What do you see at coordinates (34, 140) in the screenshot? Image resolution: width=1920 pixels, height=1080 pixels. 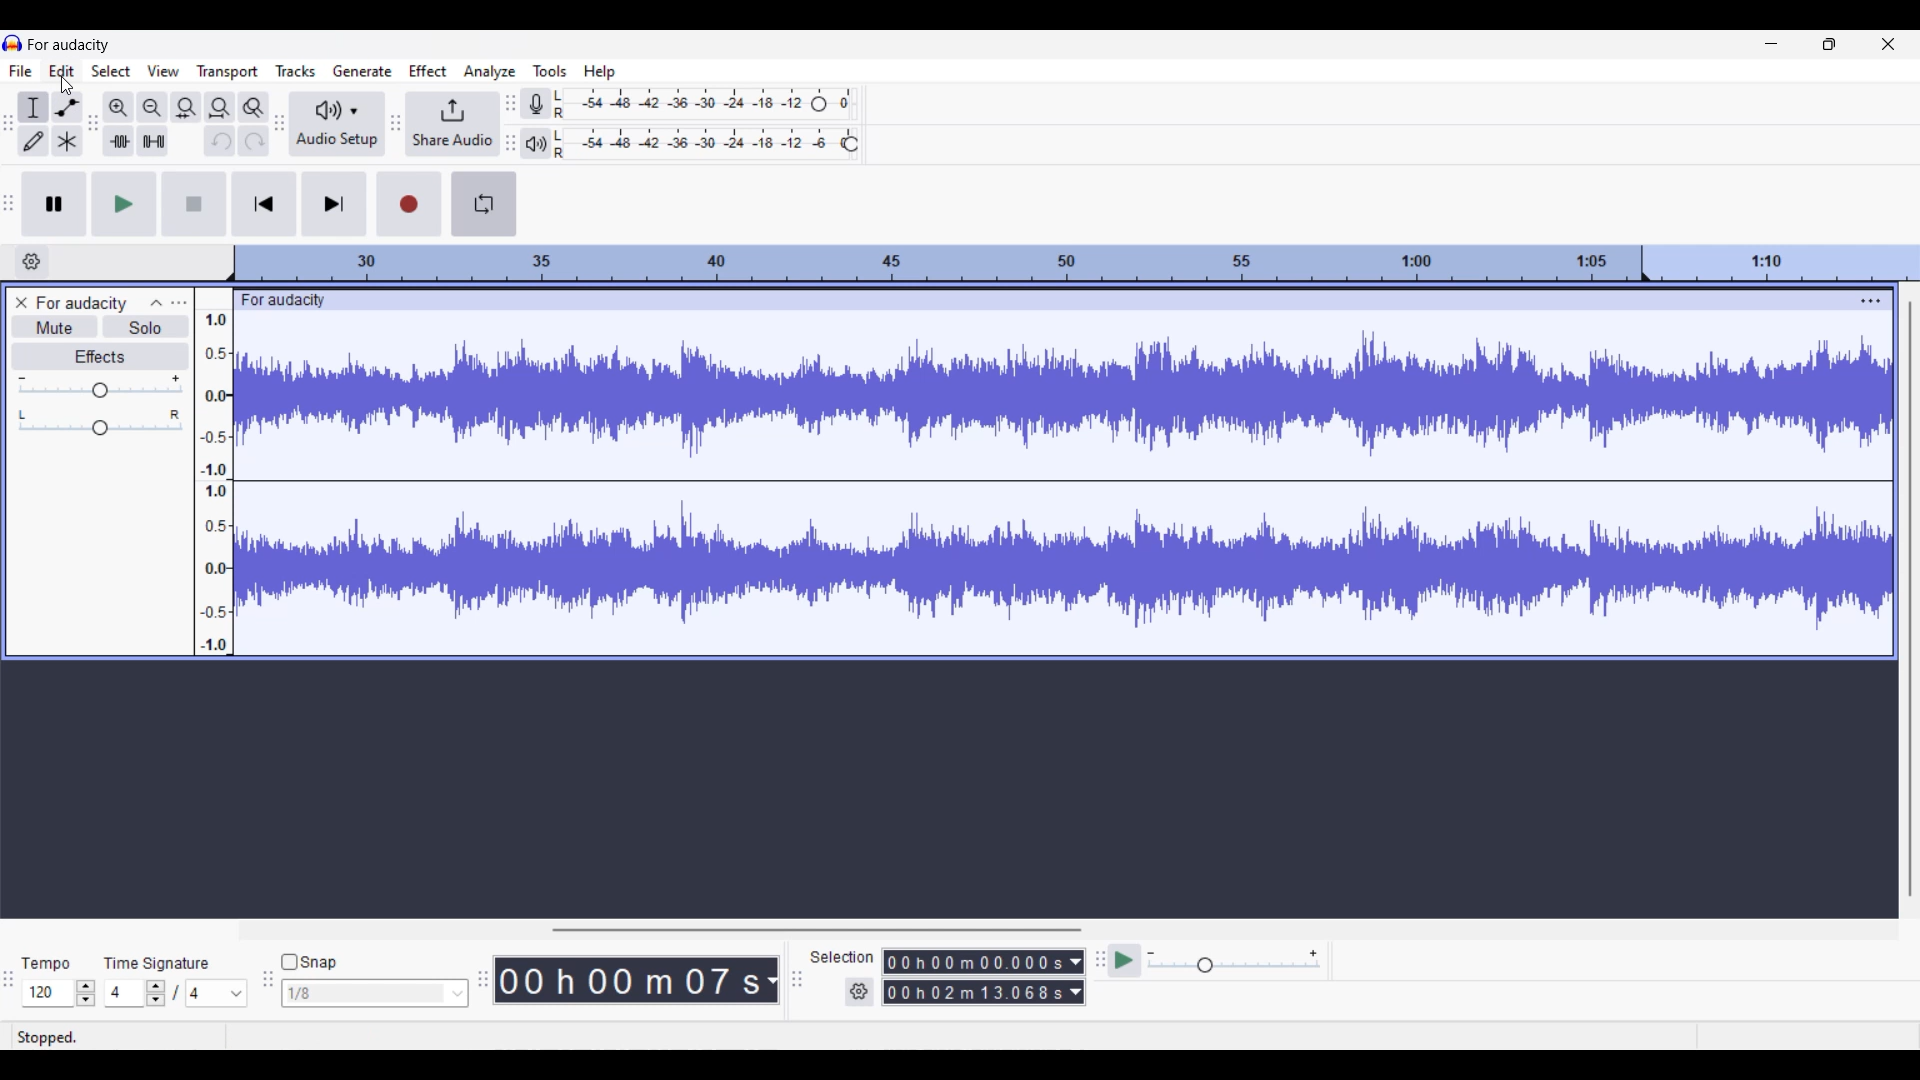 I see `Draw tool` at bounding box center [34, 140].